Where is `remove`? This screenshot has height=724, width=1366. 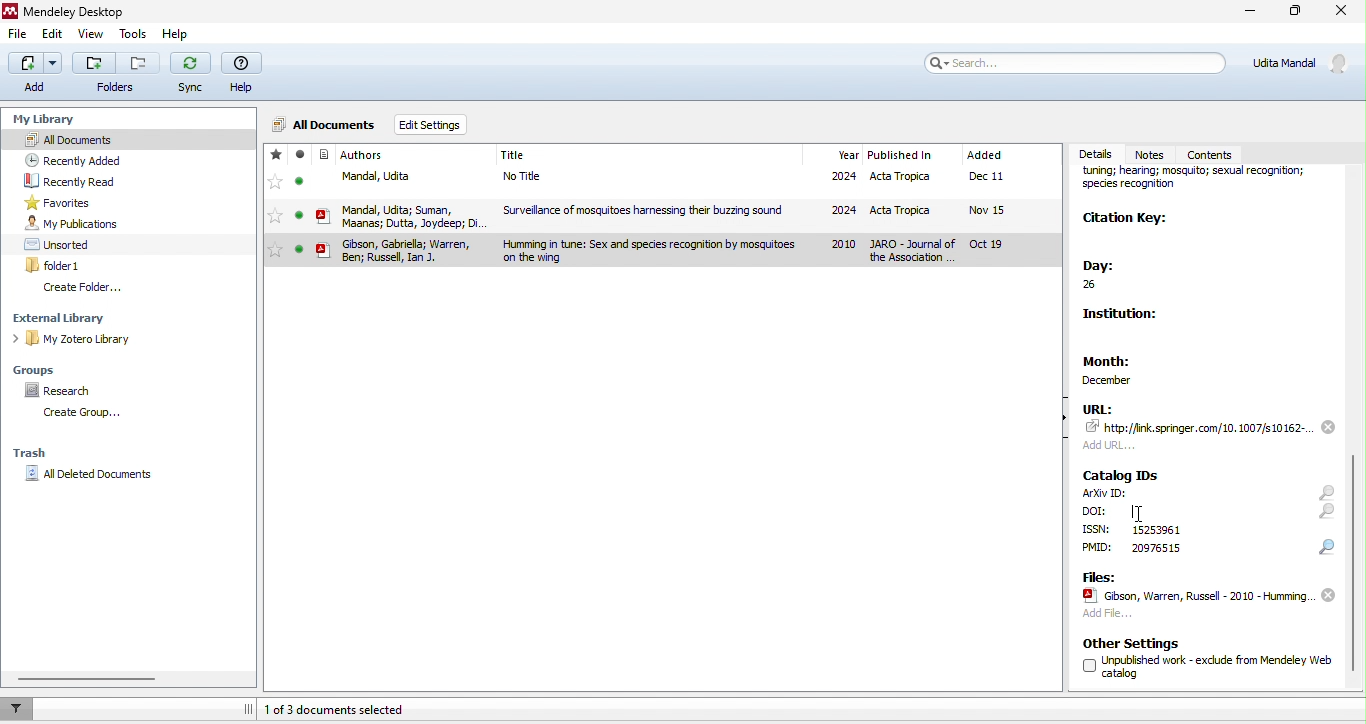 remove is located at coordinates (1328, 596).